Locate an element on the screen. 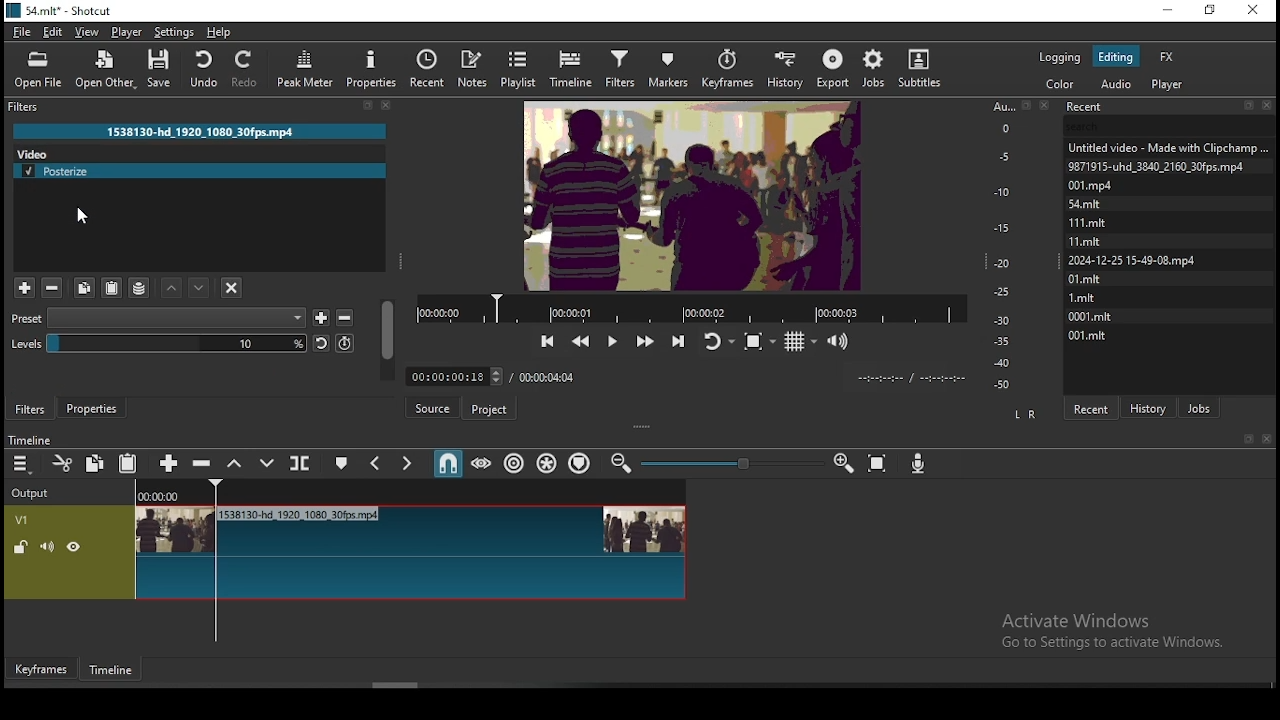  mouse pointer is located at coordinates (82, 217).